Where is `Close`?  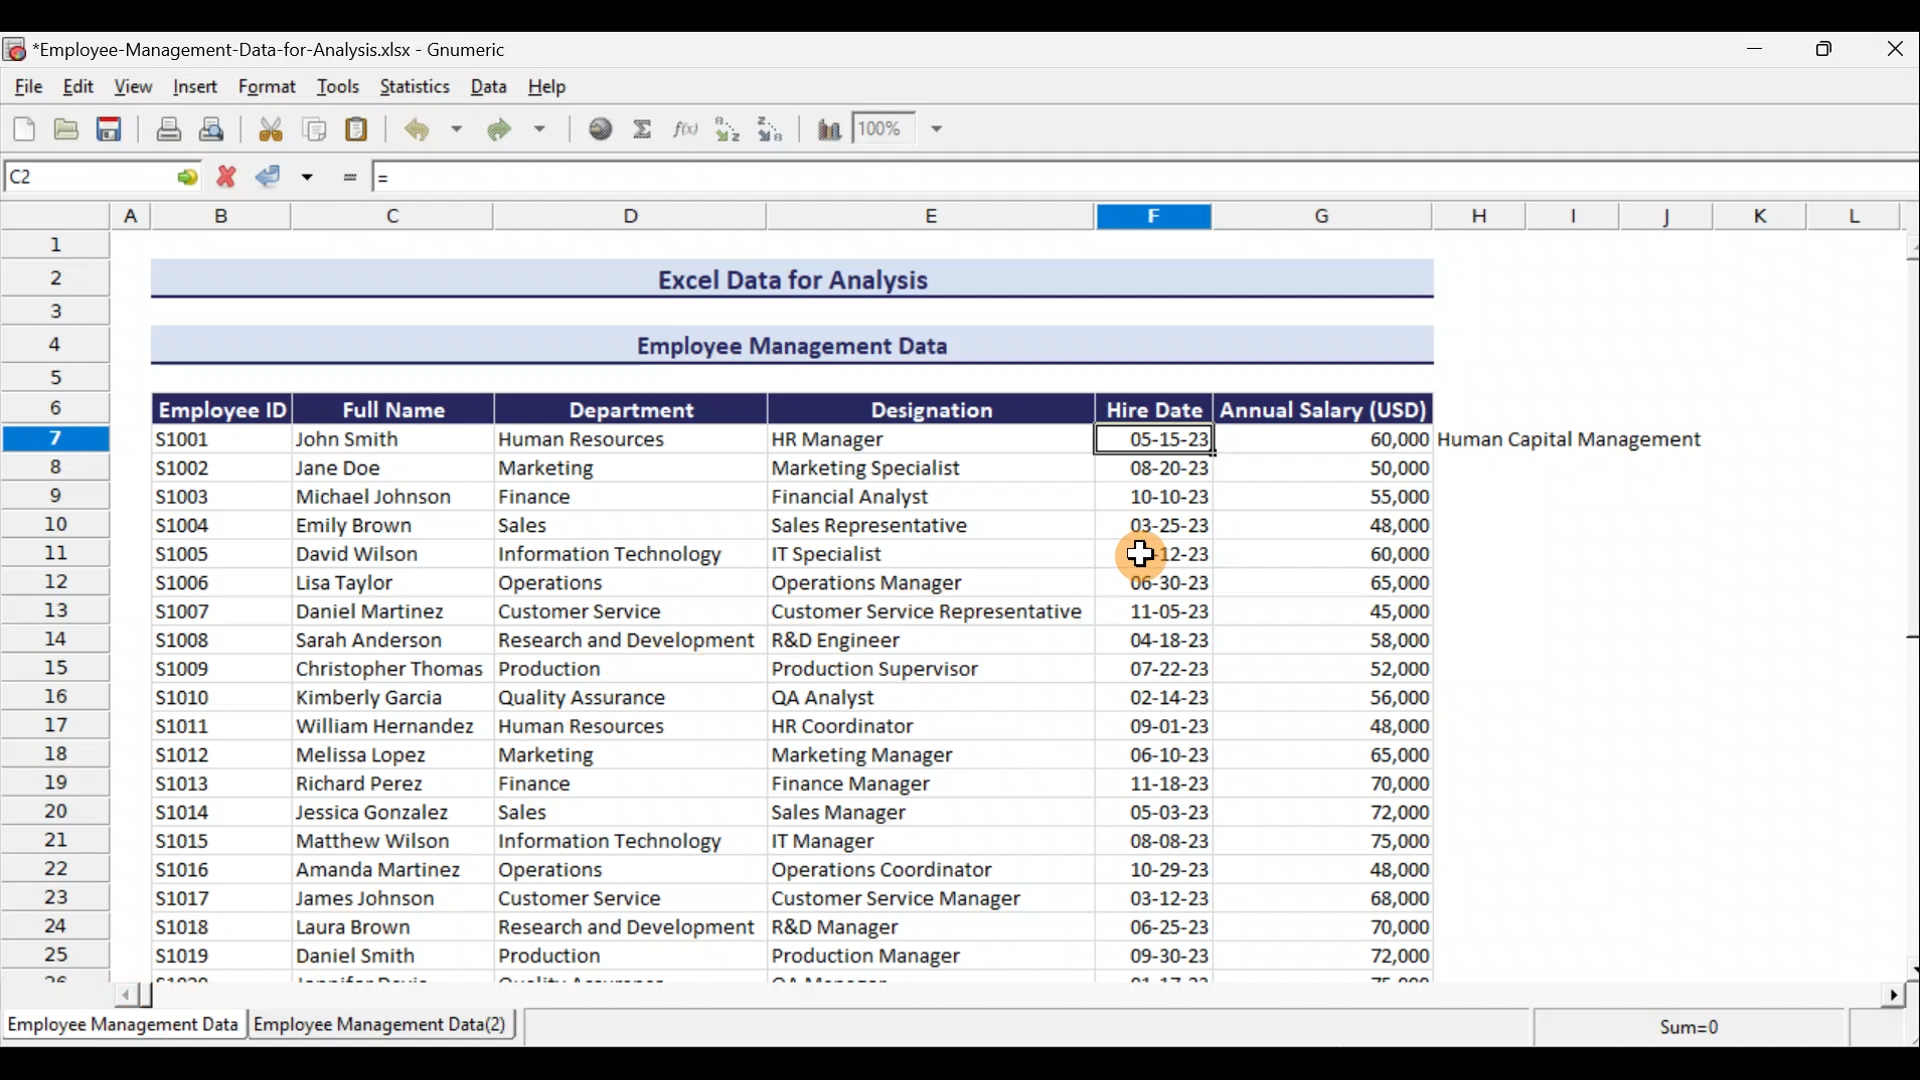 Close is located at coordinates (1897, 50).